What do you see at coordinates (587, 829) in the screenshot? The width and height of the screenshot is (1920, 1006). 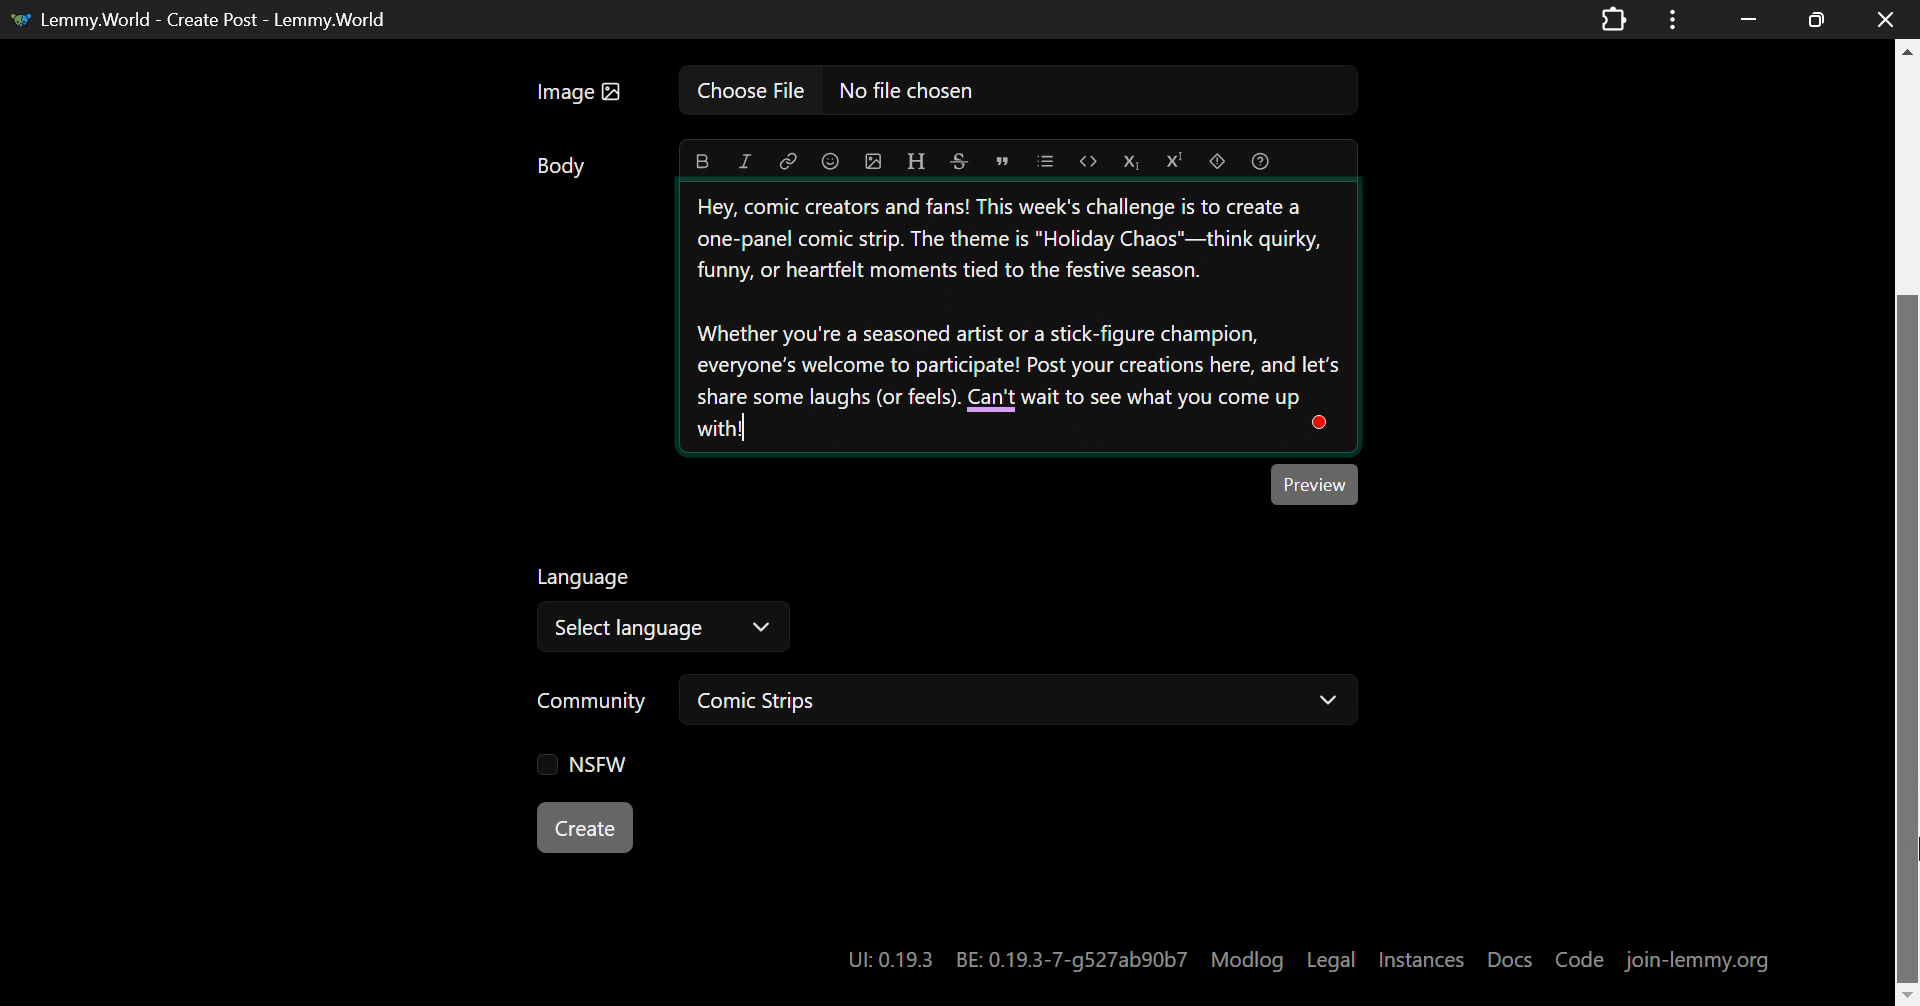 I see `Create` at bounding box center [587, 829].